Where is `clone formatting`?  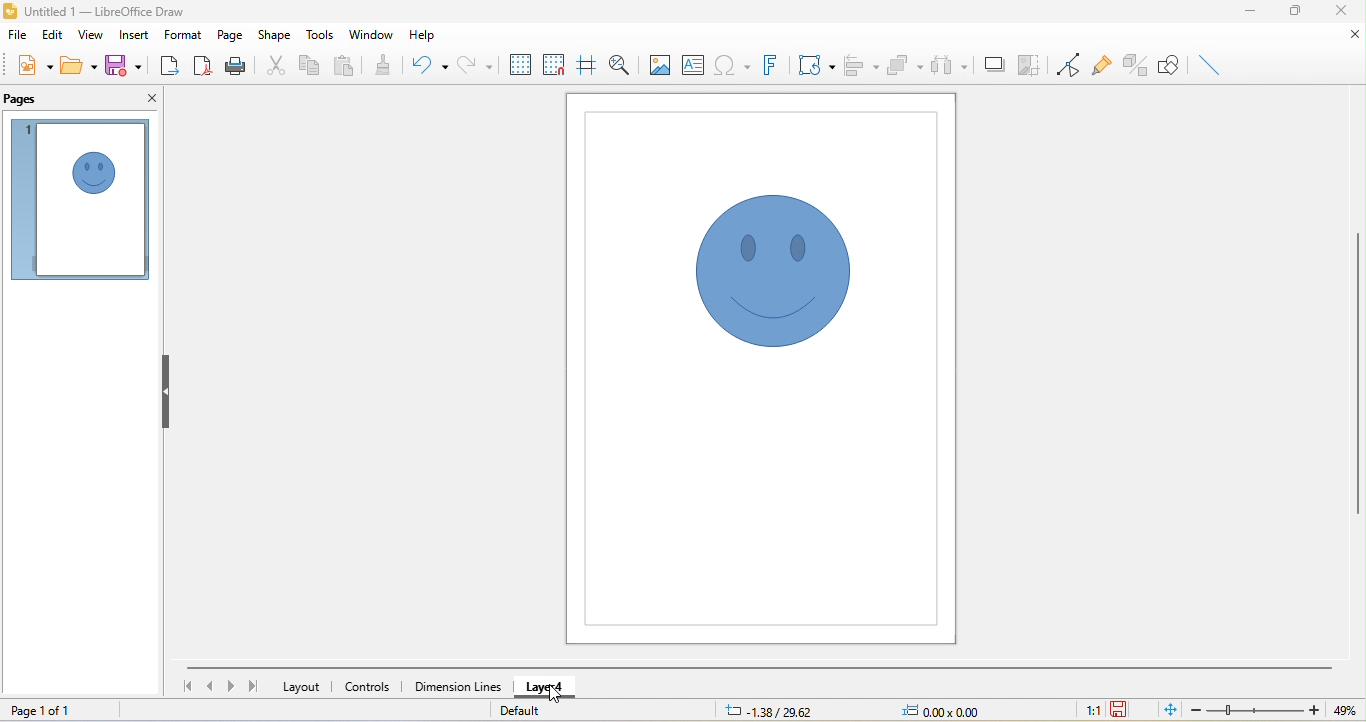
clone formatting is located at coordinates (389, 64).